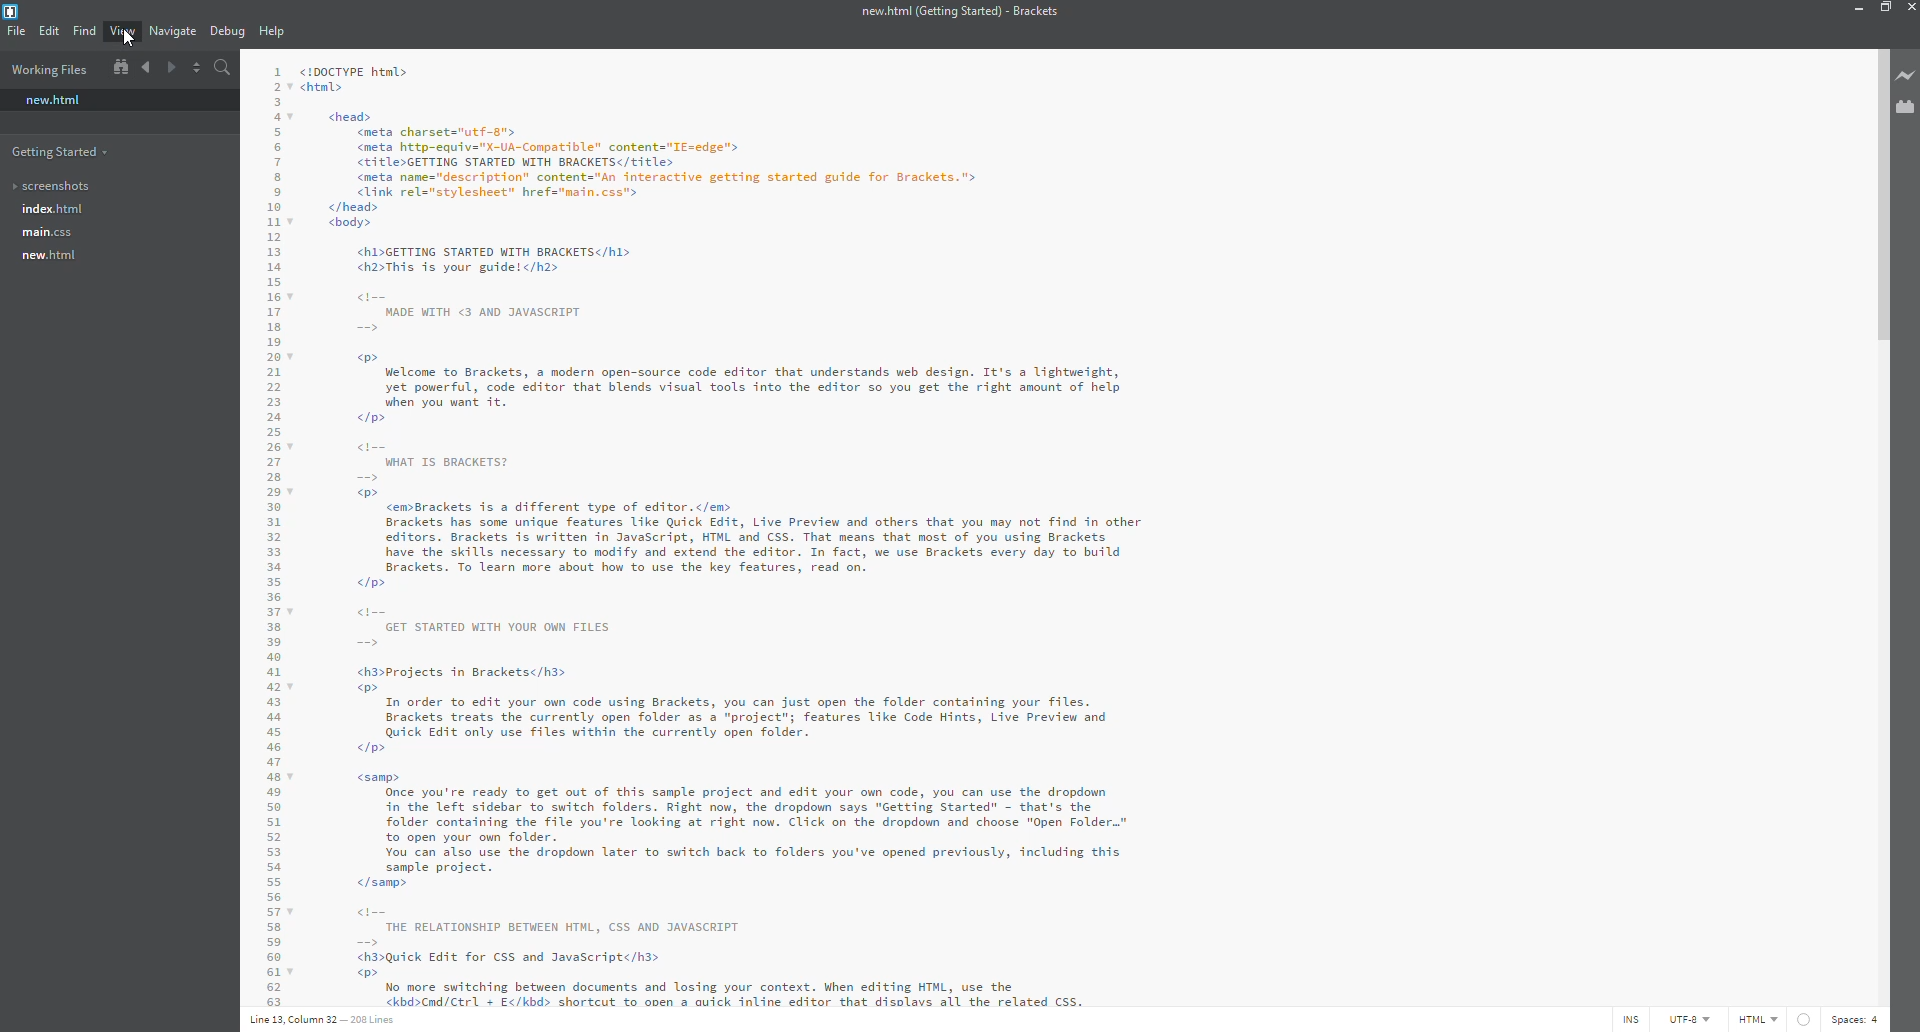  I want to click on edit, so click(48, 31).